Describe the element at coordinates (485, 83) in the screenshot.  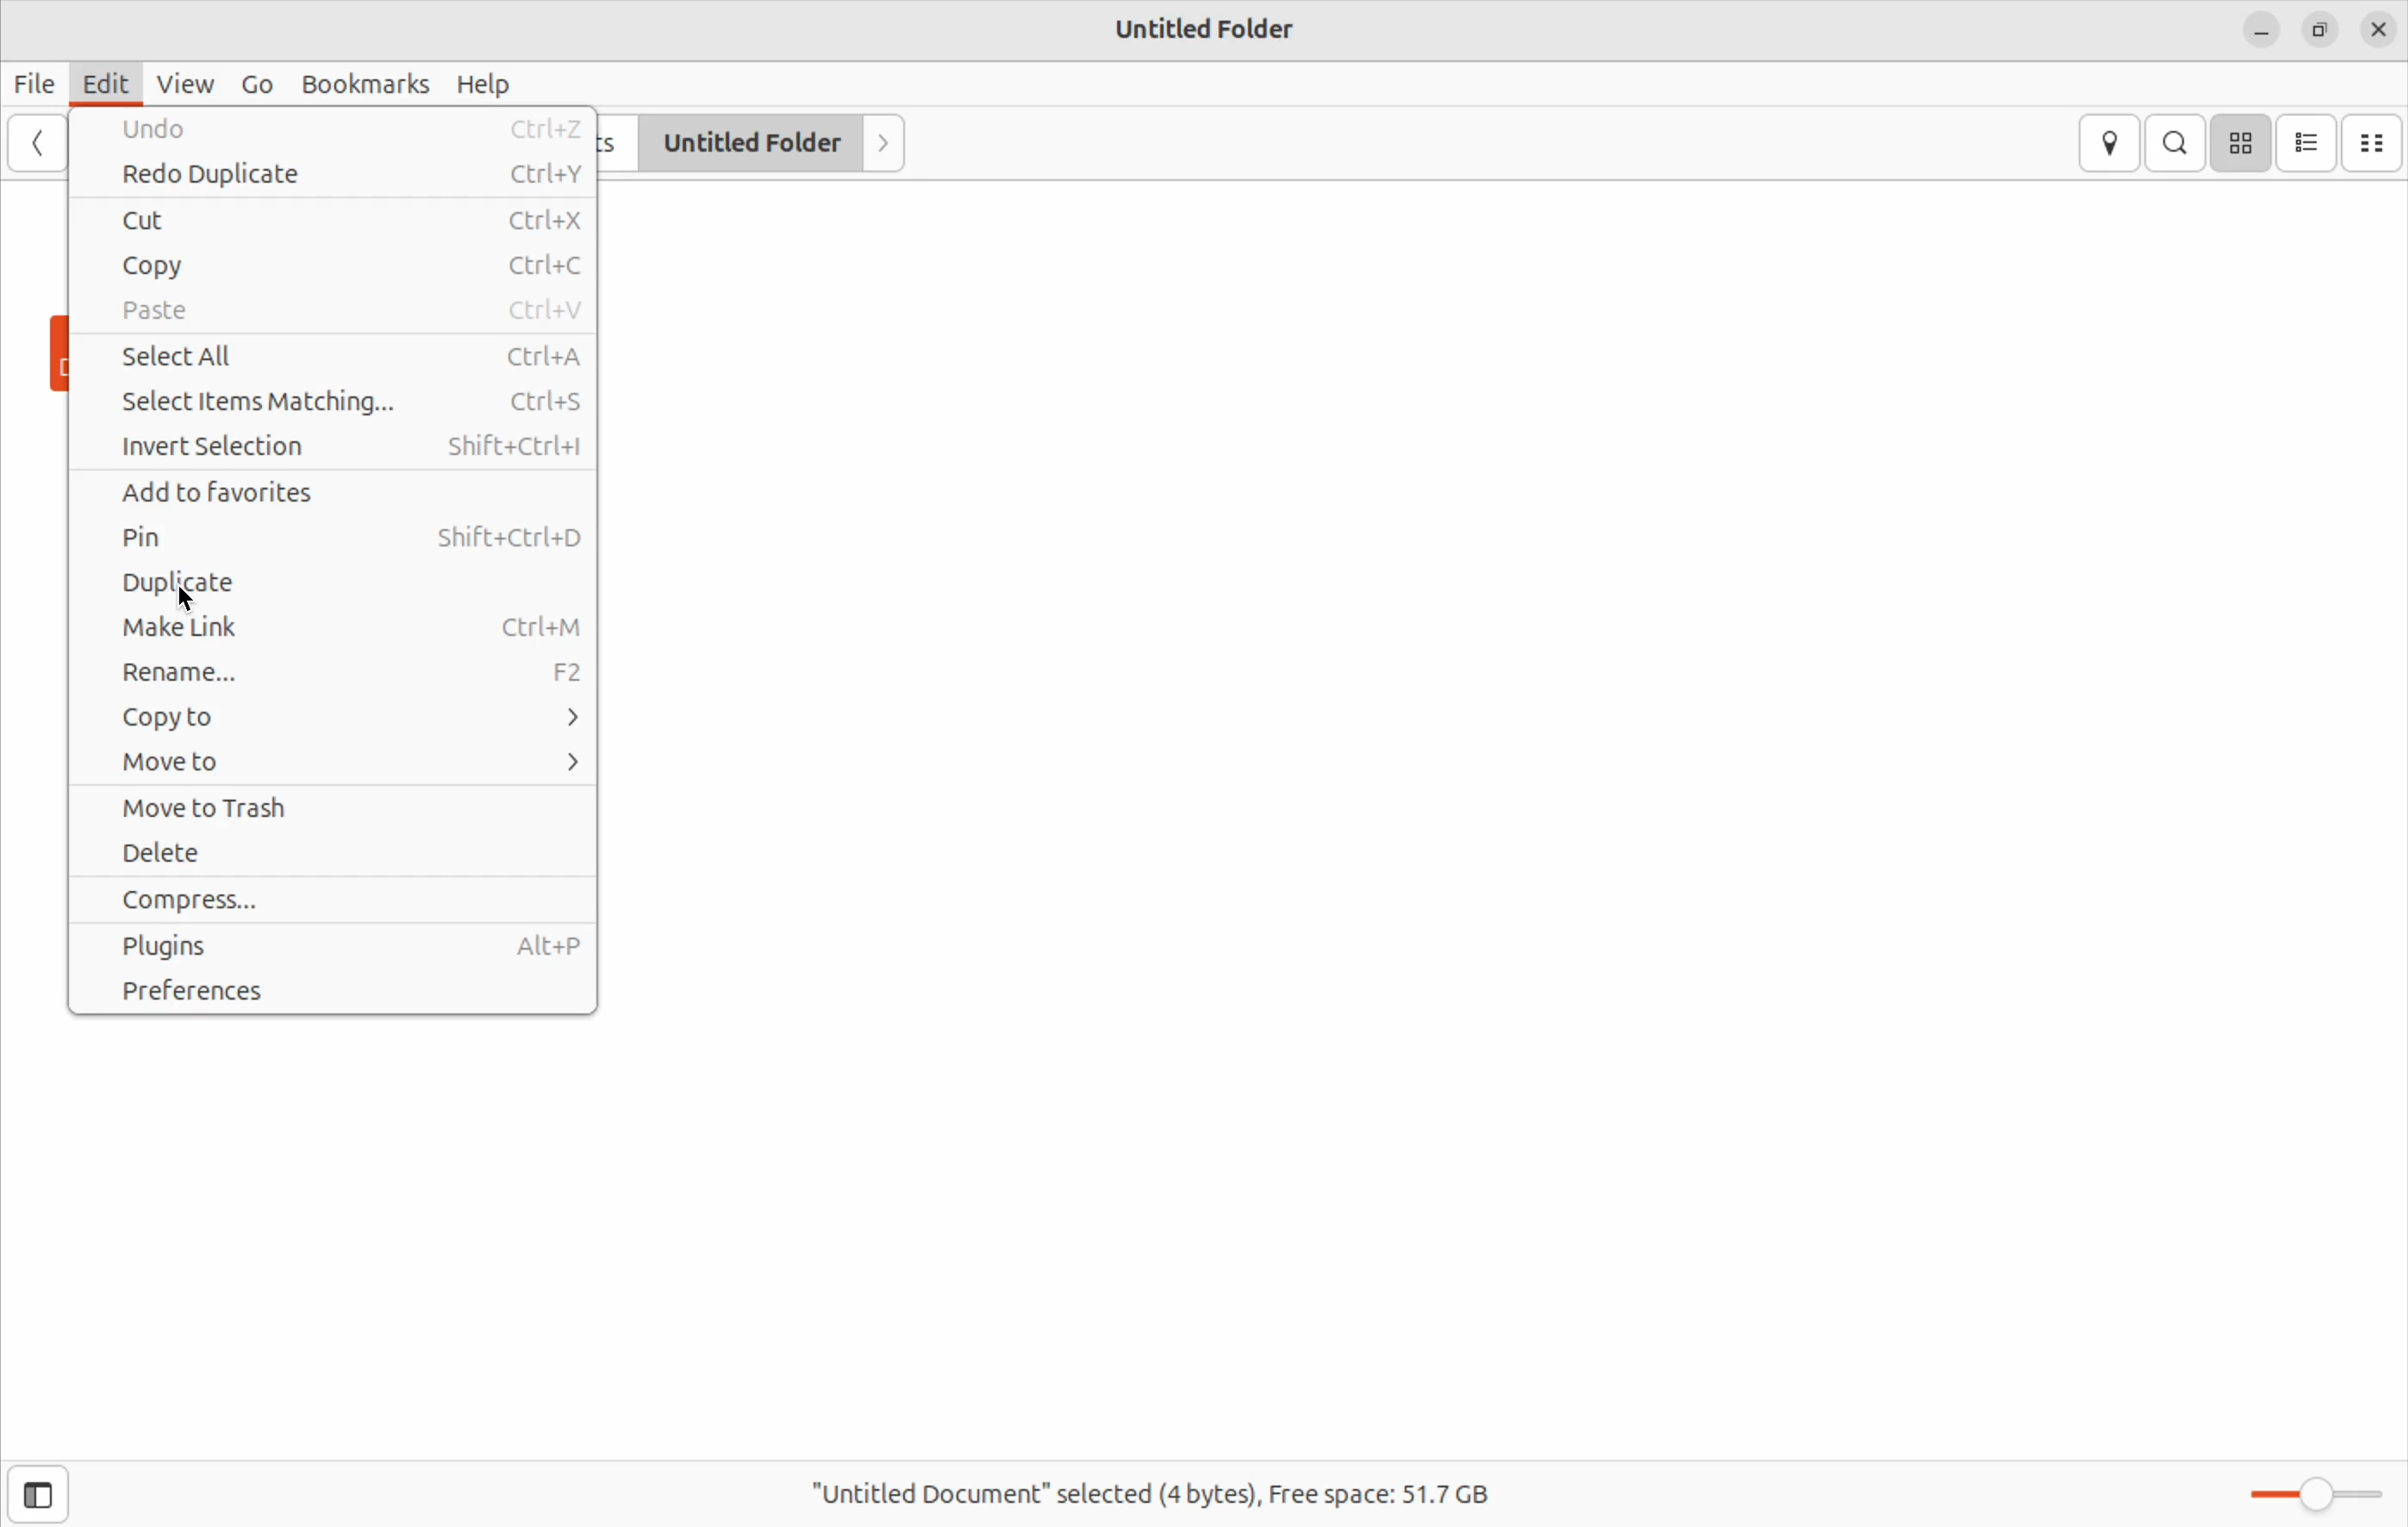
I see `Help` at that location.